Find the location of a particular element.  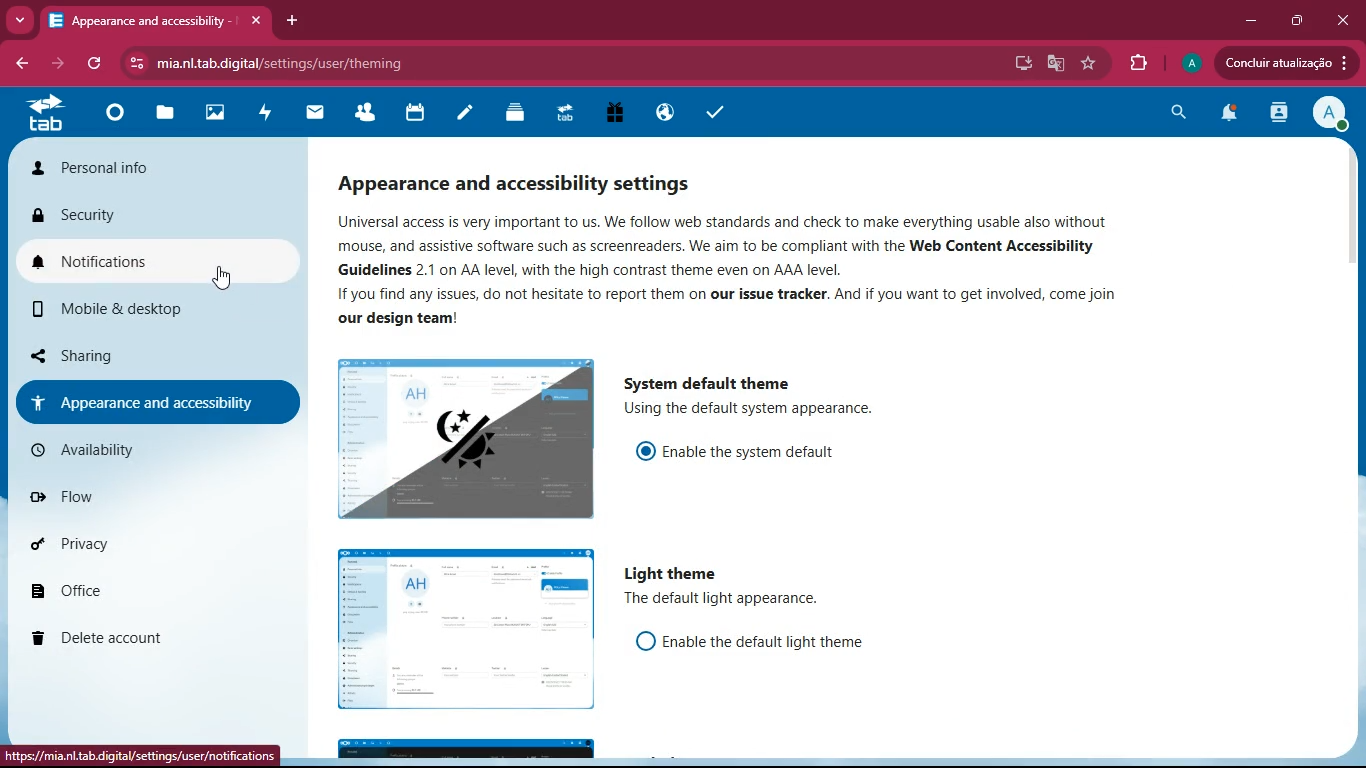

tab is located at coordinates (569, 114).